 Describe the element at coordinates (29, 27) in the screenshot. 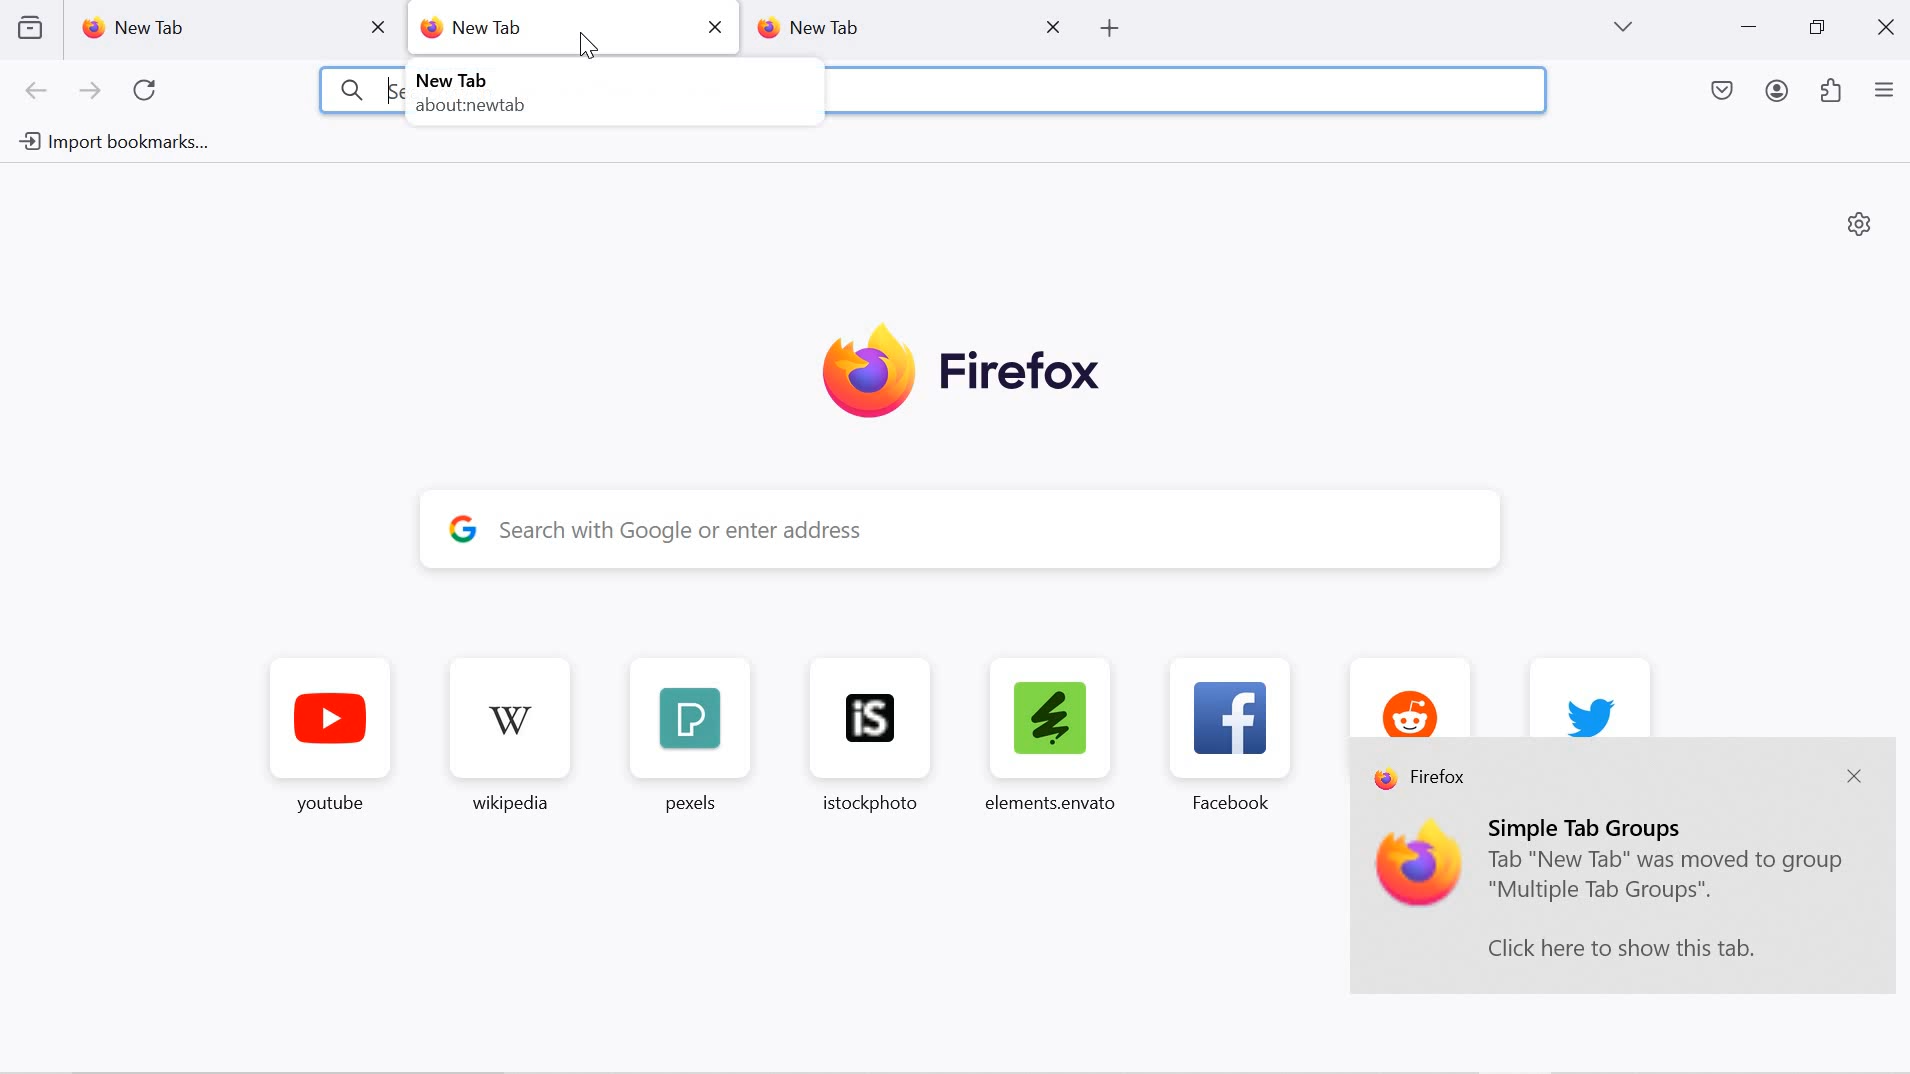

I see `view recent browsing across devices and windows` at that location.